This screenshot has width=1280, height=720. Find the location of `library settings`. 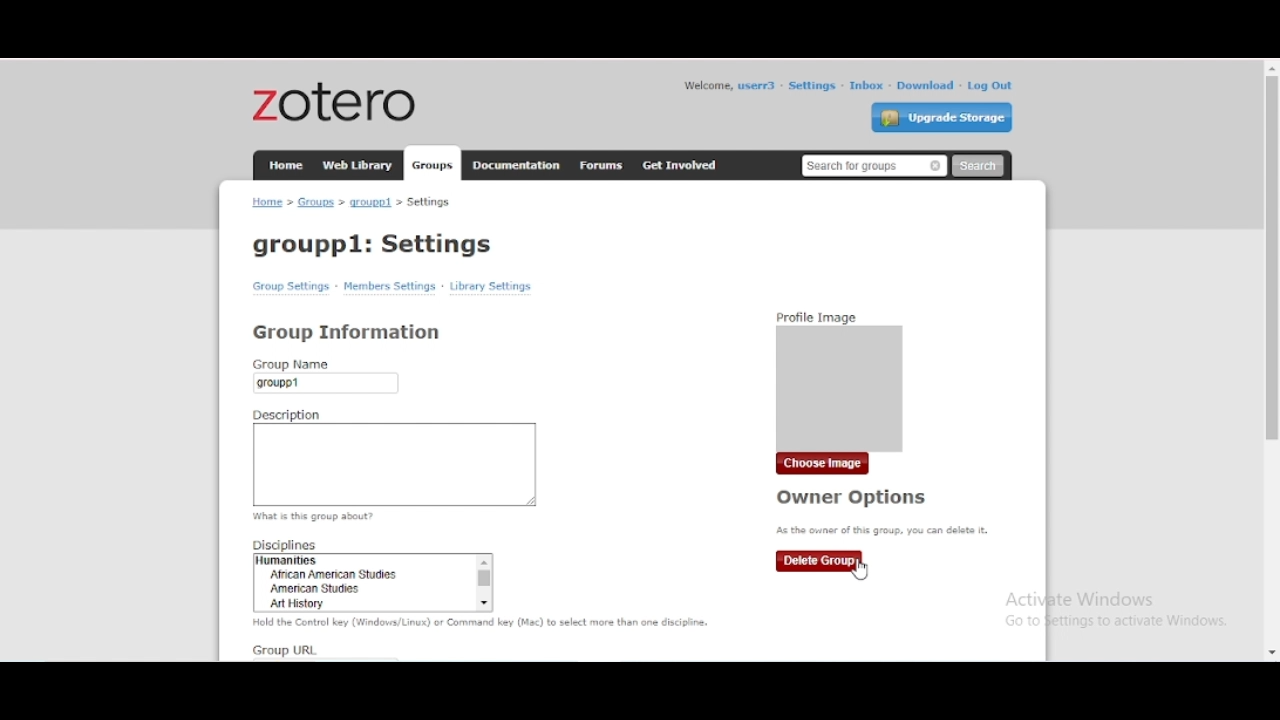

library settings is located at coordinates (490, 286).